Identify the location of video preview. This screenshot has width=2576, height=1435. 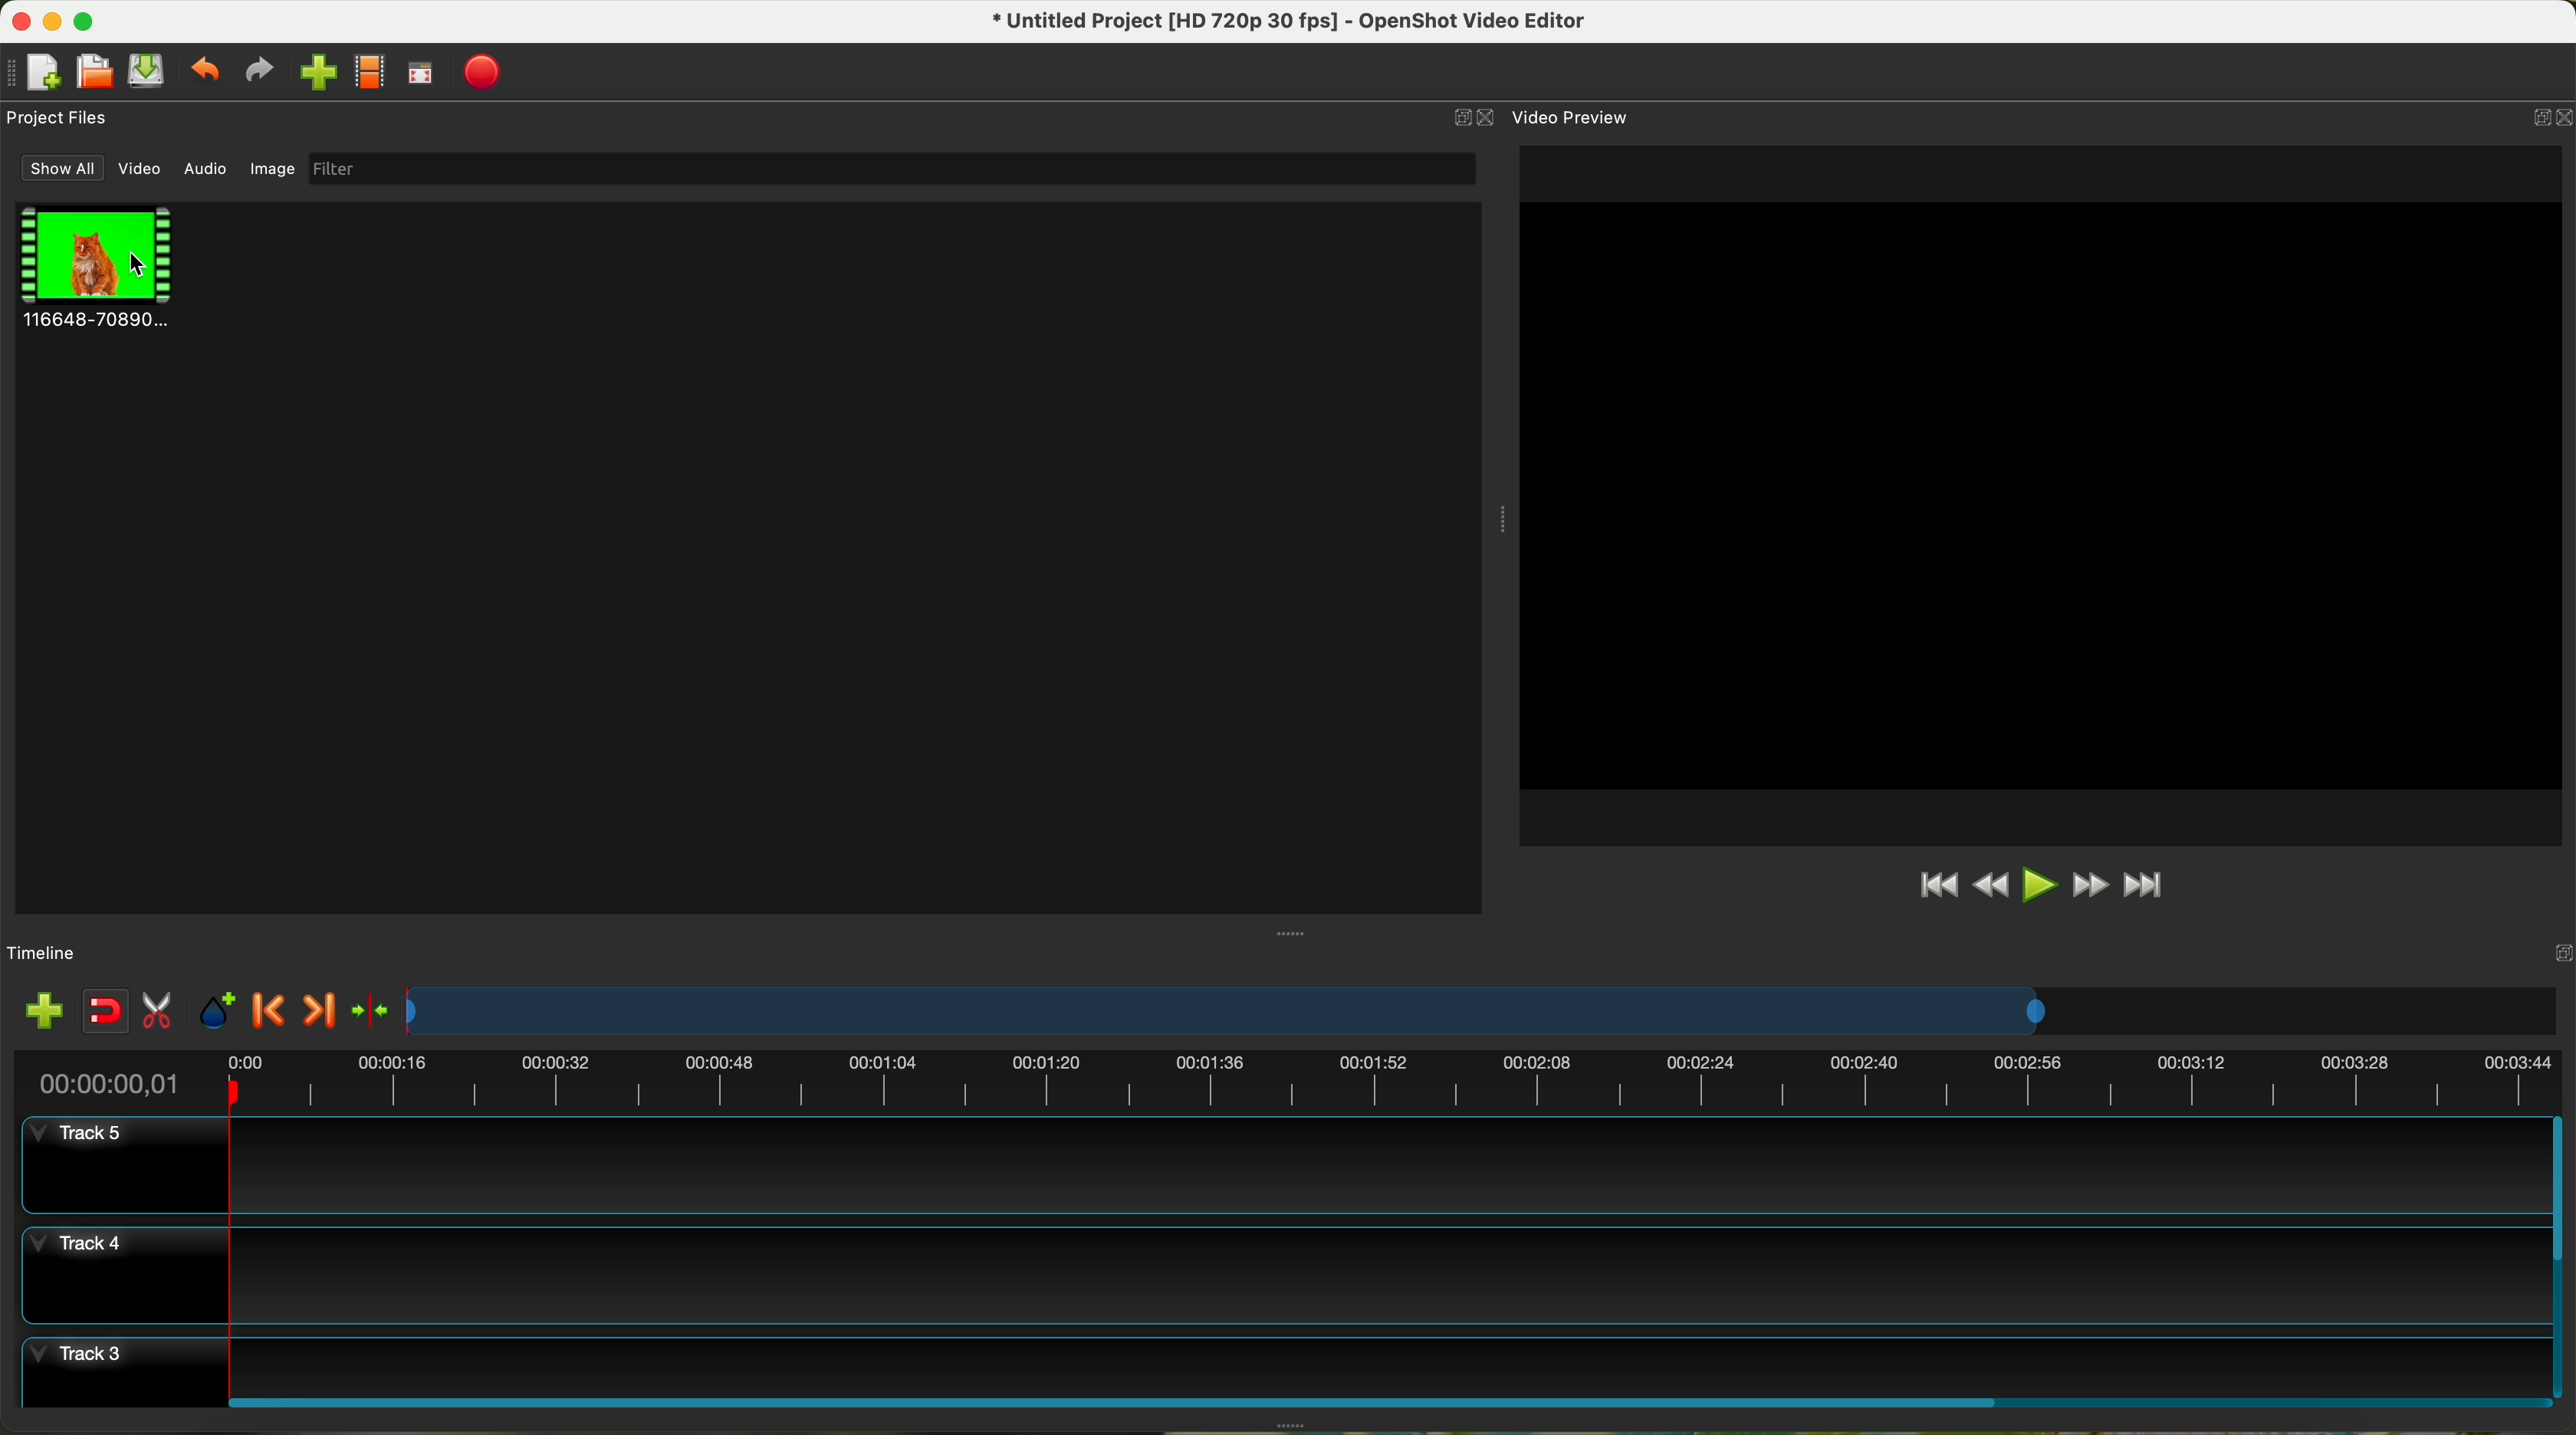
(1574, 116).